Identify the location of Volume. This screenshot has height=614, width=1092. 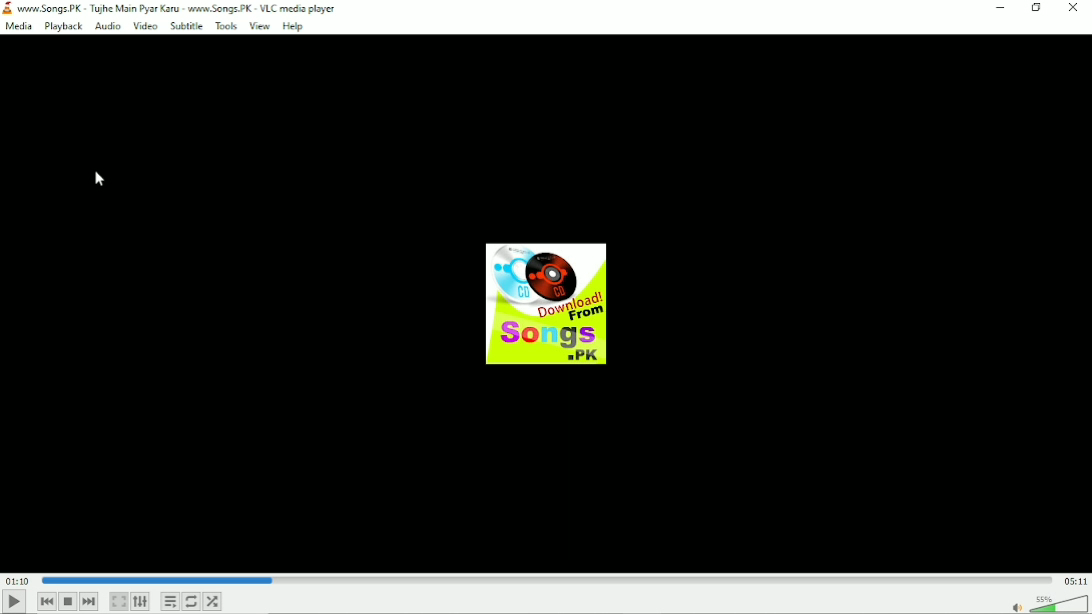
(1048, 603).